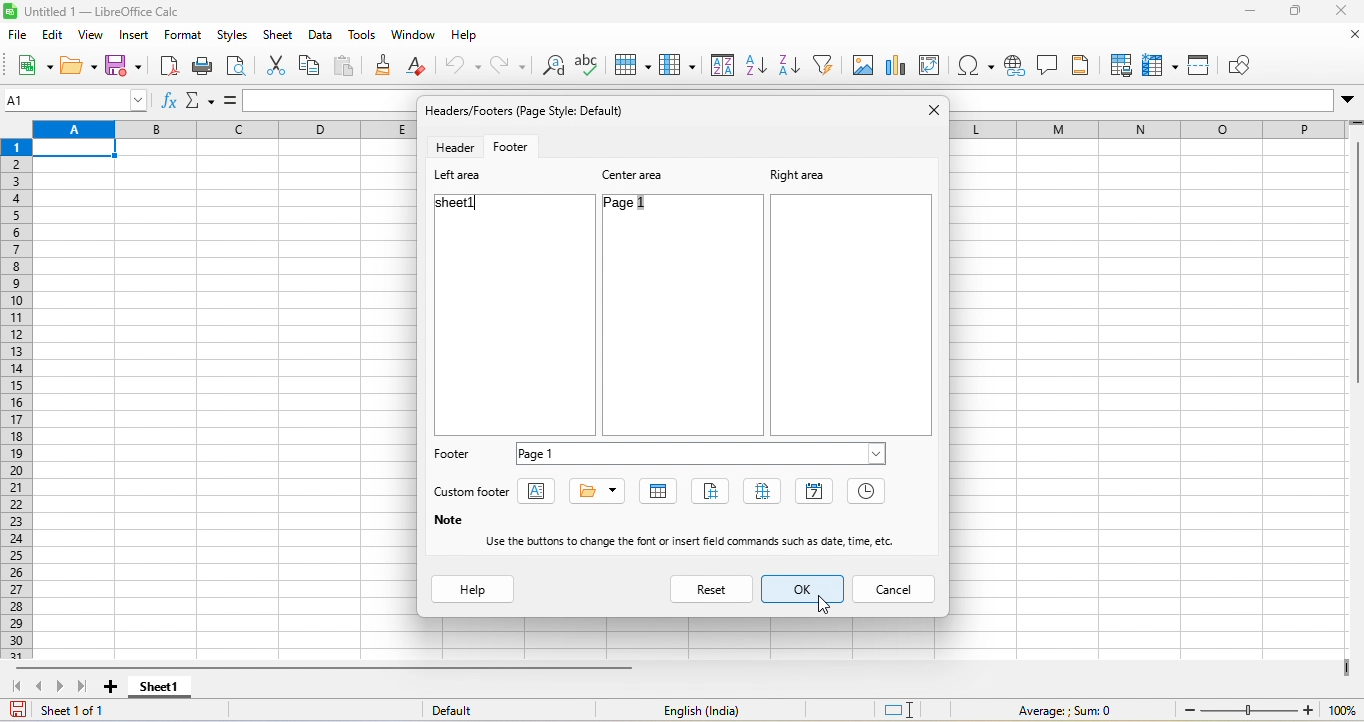 The height and width of the screenshot is (722, 1364). I want to click on average: sum=0, so click(1068, 711).